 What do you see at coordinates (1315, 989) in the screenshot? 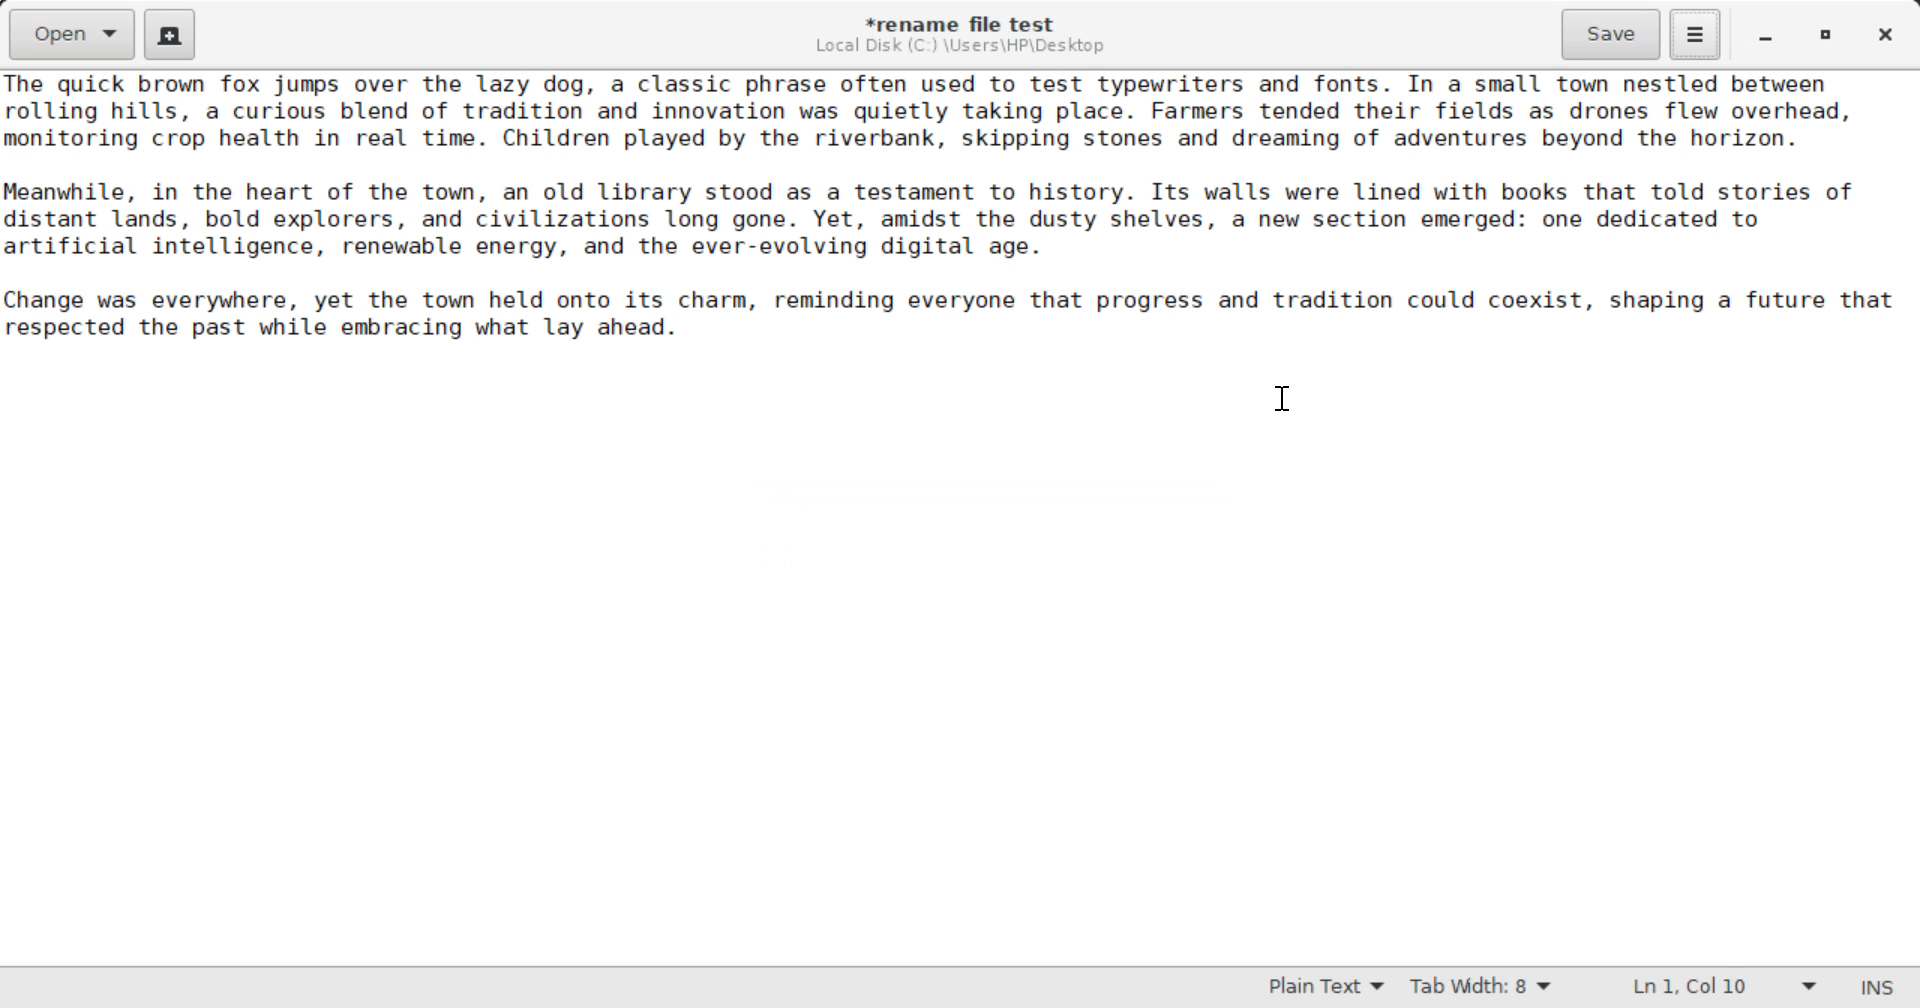
I see `Selected Language` at bounding box center [1315, 989].